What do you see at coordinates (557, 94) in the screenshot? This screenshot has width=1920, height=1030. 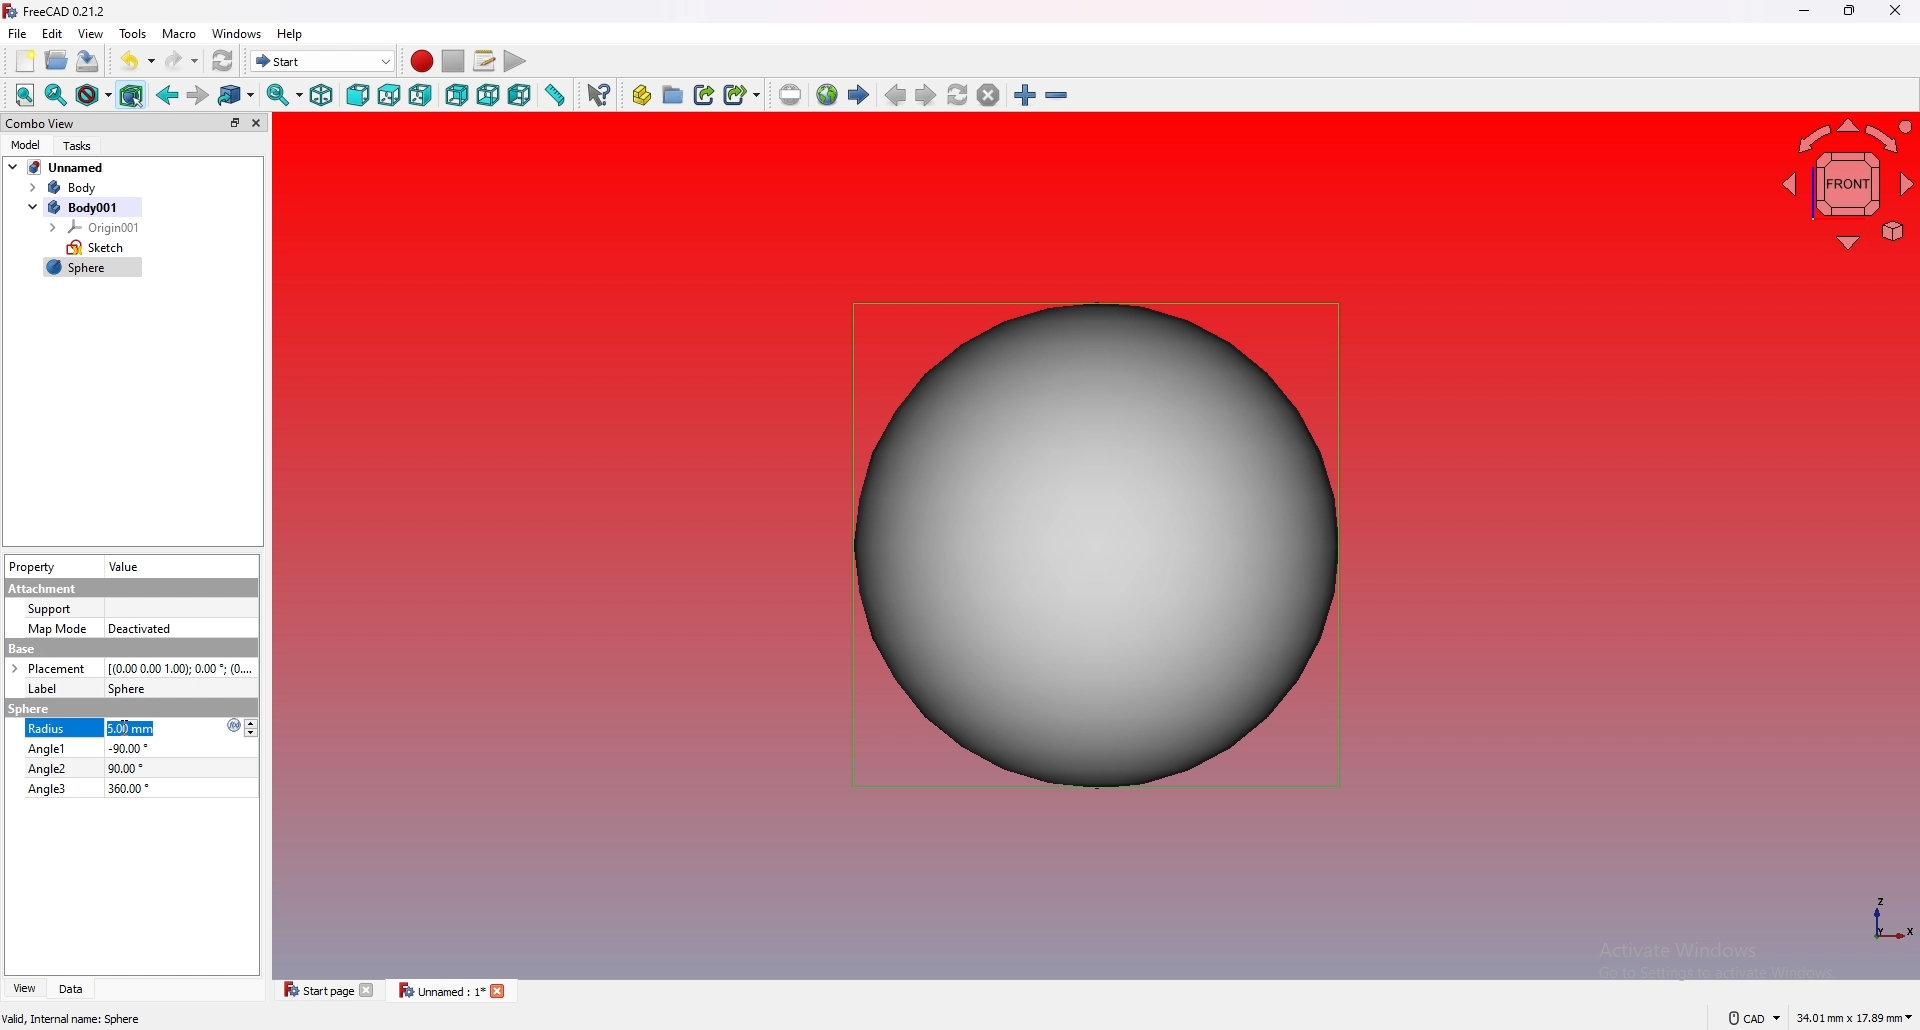 I see `measure distance` at bounding box center [557, 94].